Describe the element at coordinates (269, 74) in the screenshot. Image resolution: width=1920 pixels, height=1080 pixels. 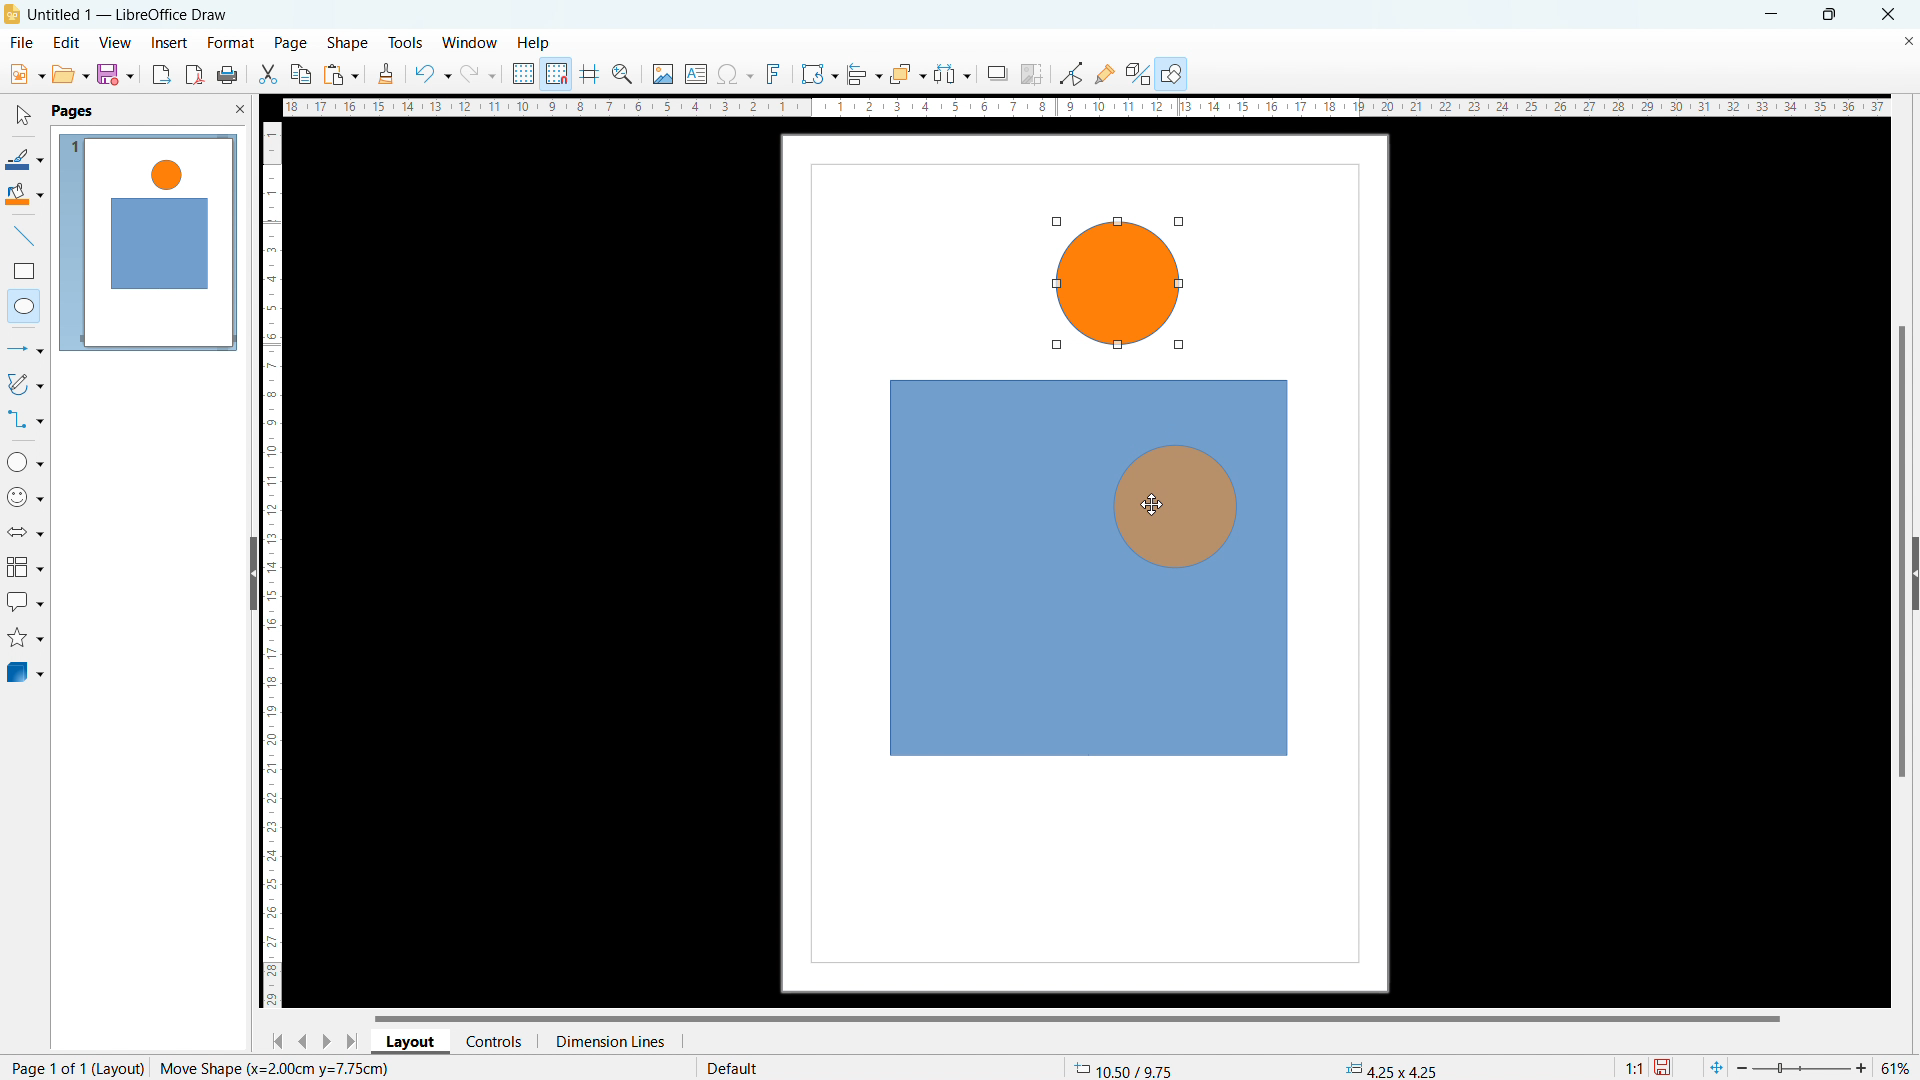
I see `cut` at that location.